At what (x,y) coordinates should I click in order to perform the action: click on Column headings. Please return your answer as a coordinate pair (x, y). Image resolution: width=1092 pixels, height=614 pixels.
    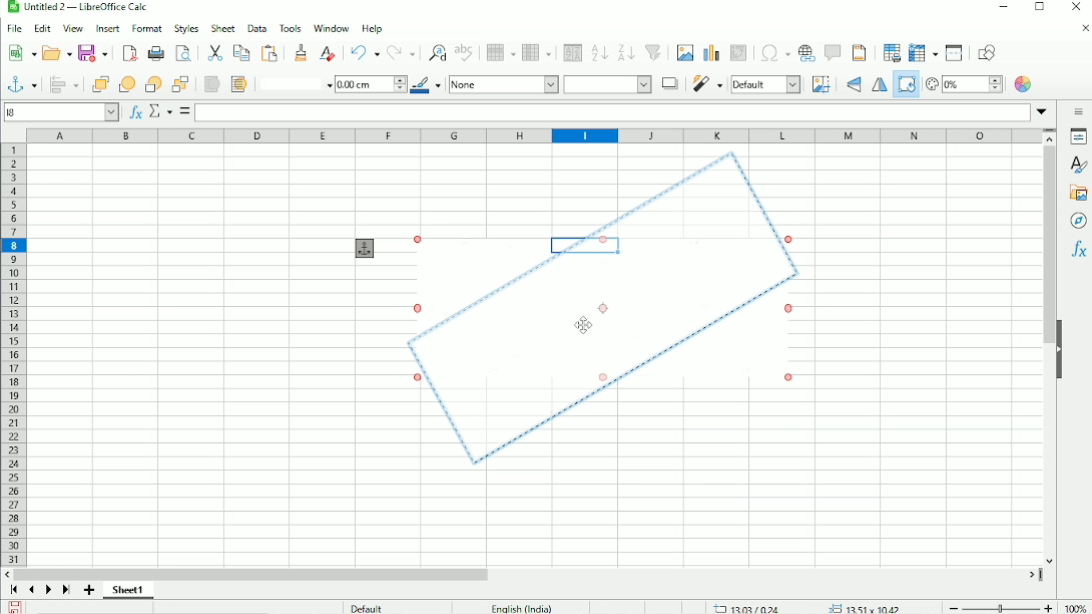
    Looking at the image, I should click on (532, 136).